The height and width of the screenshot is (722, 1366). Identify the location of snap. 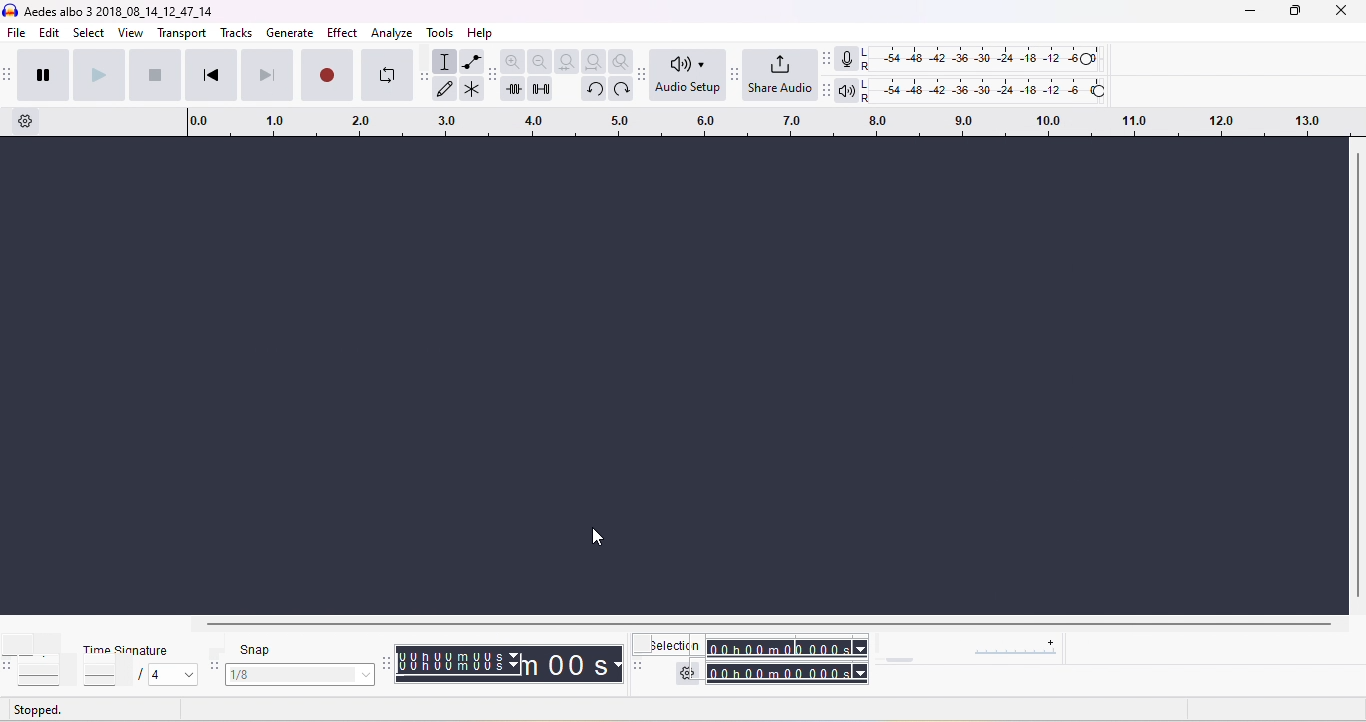
(260, 648).